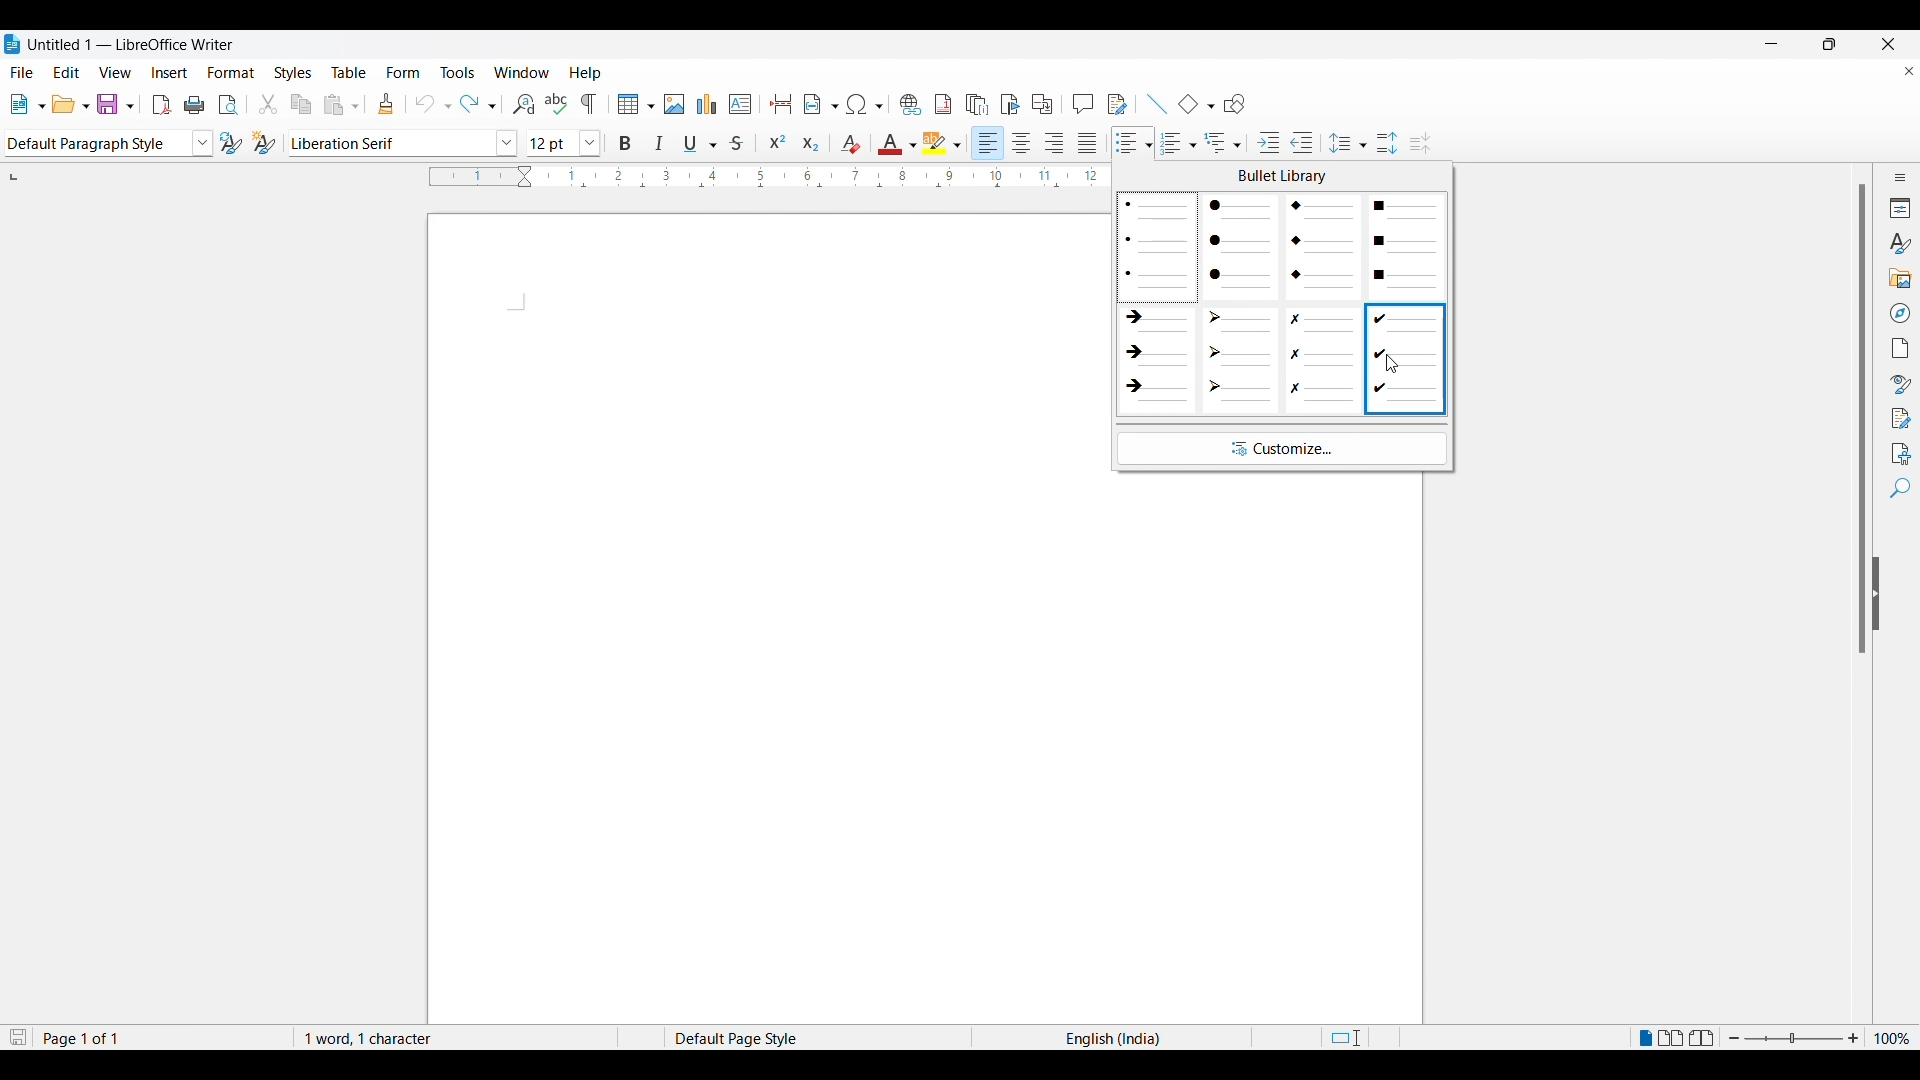 Image resolution: width=1920 pixels, height=1080 pixels. I want to click on add basic shapes, so click(1195, 103).